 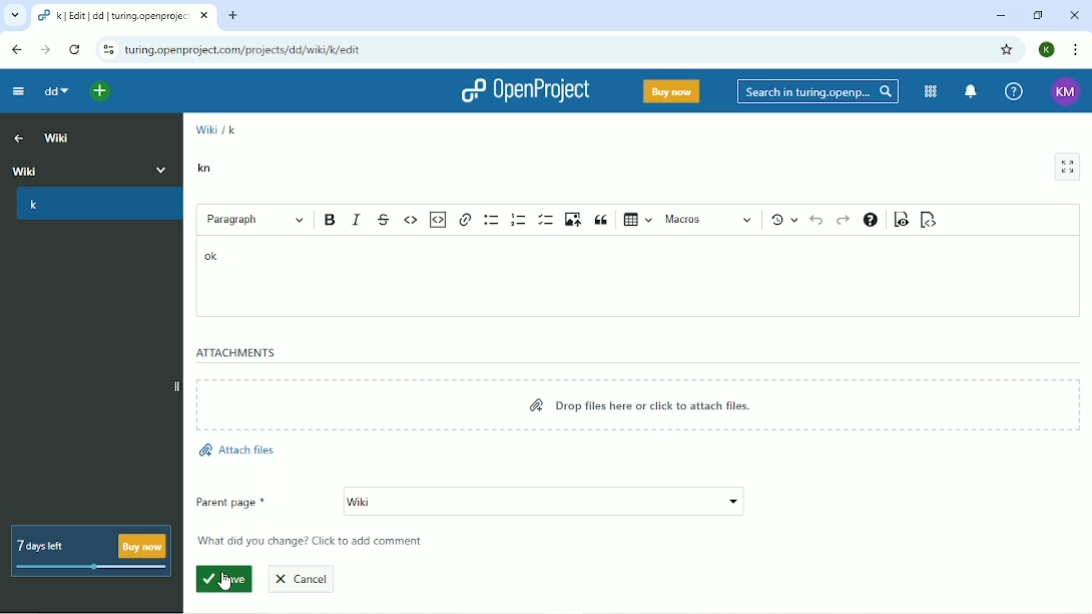 I want to click on New tab, so click(x=233, y=15).